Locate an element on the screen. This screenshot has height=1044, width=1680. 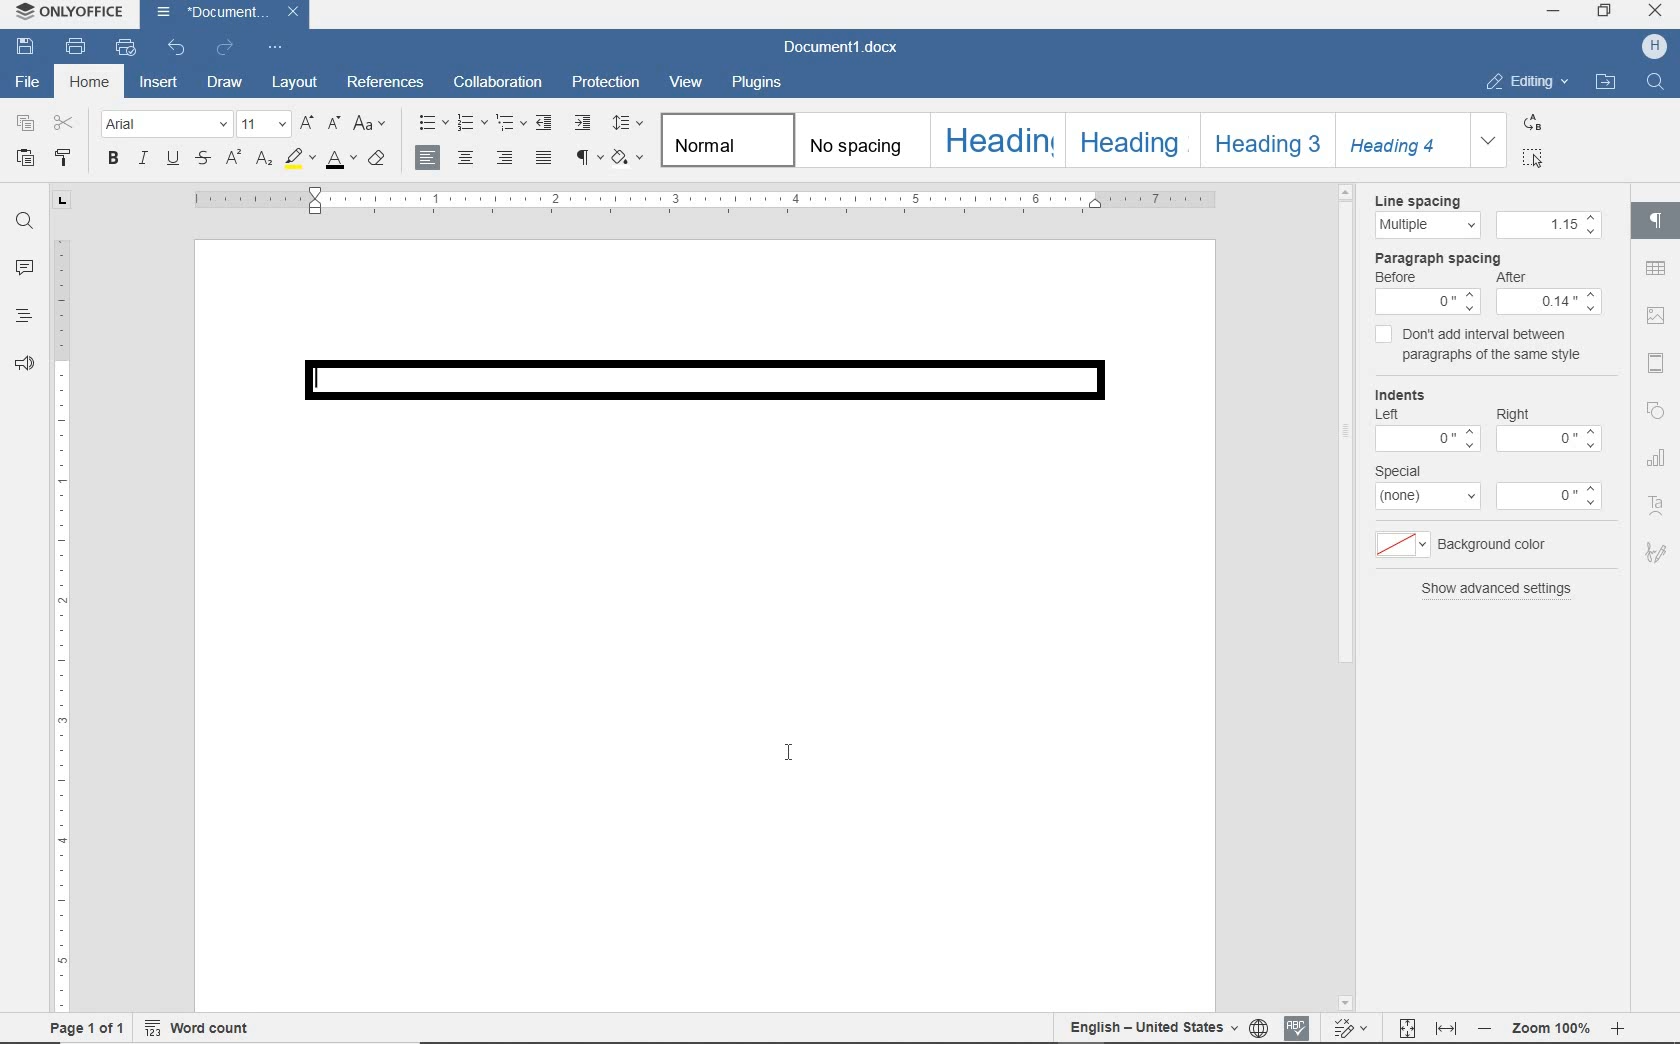
paste is located at coordinates (25, 158).